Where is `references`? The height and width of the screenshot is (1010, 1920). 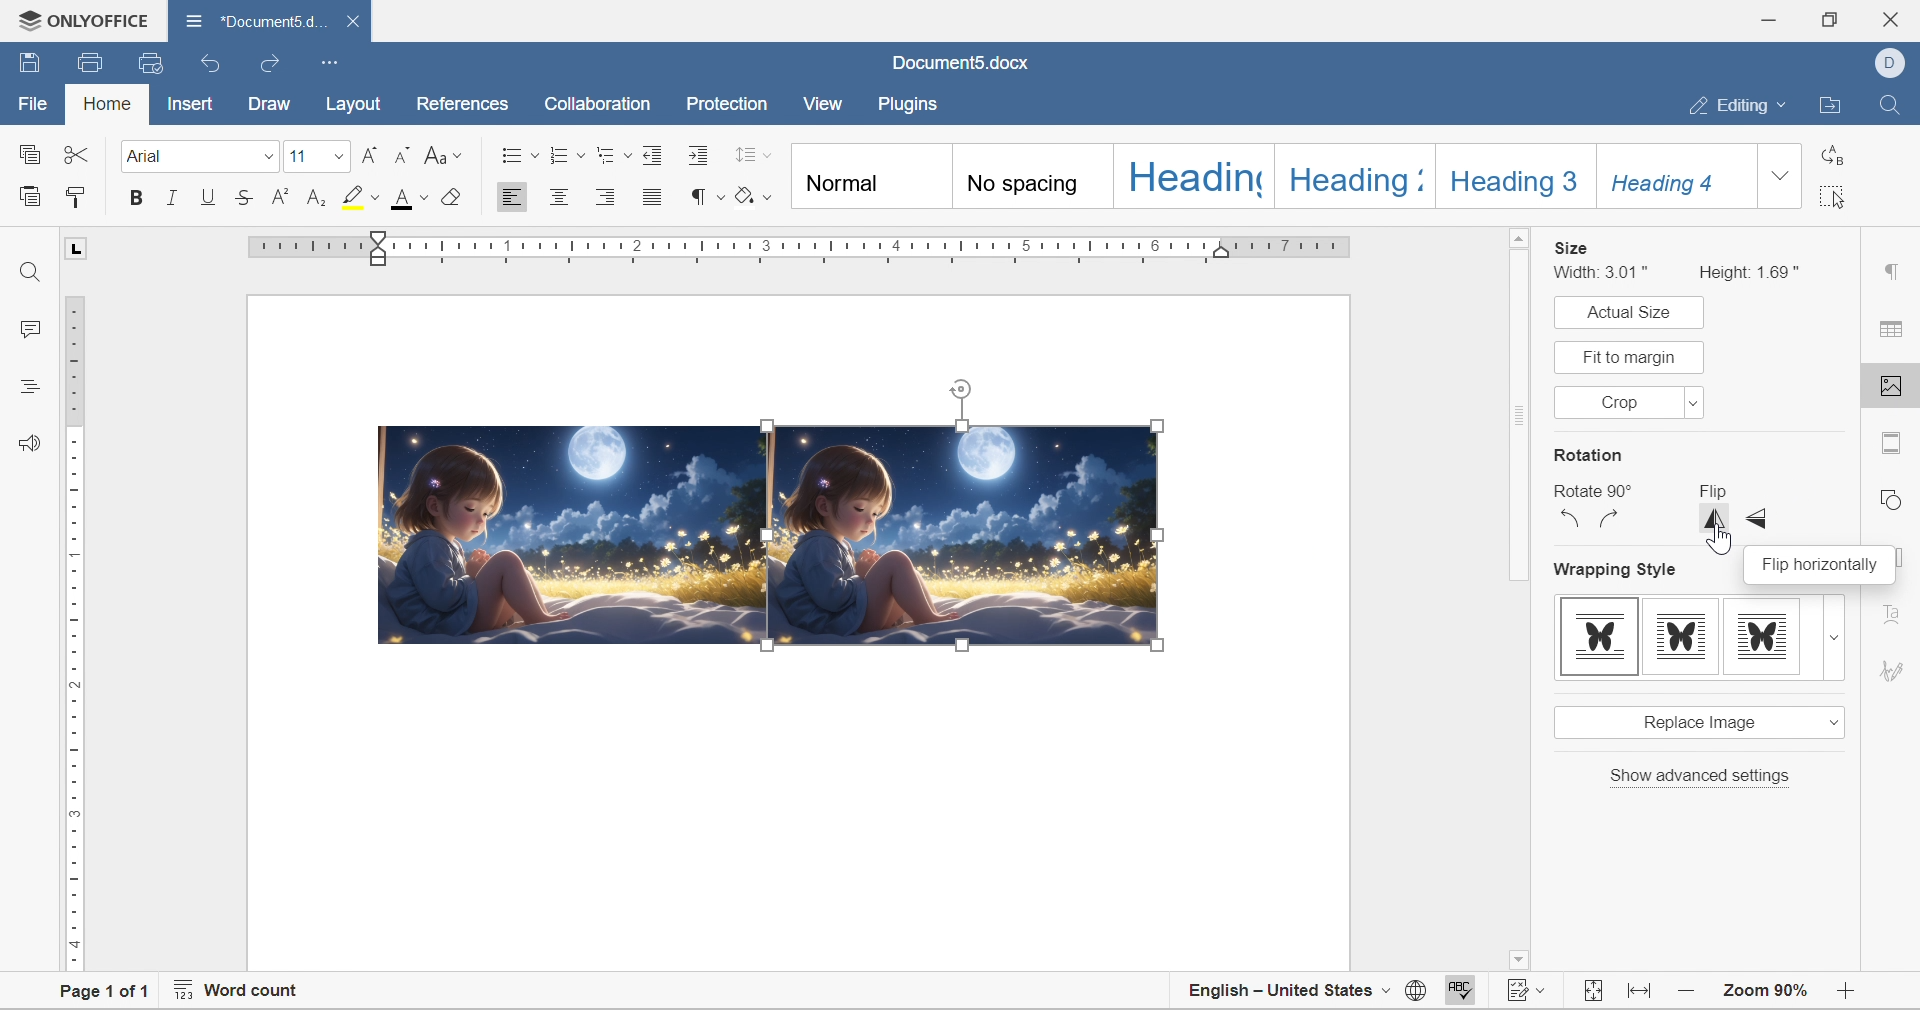 references is located at coordinates (460, 106).